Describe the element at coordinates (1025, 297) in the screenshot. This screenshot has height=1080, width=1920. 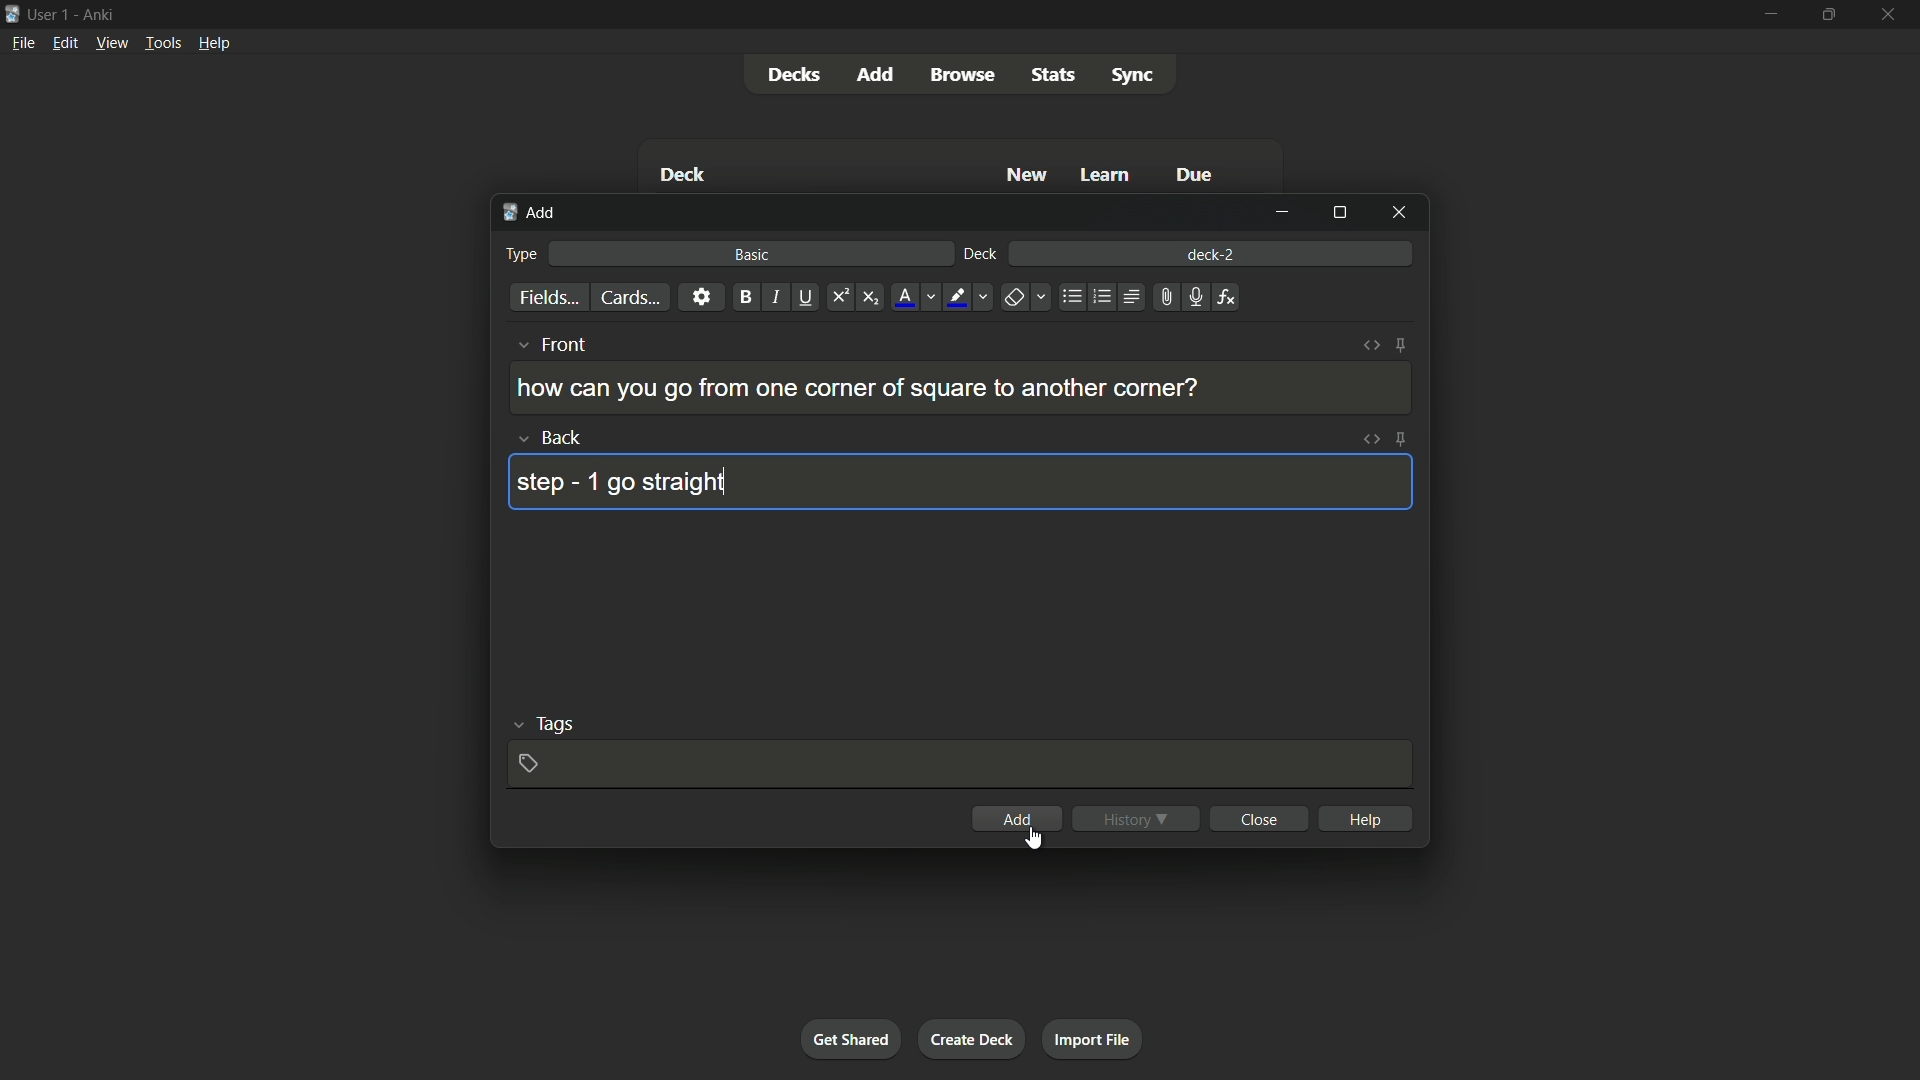
I see `remove formatting` at that location.